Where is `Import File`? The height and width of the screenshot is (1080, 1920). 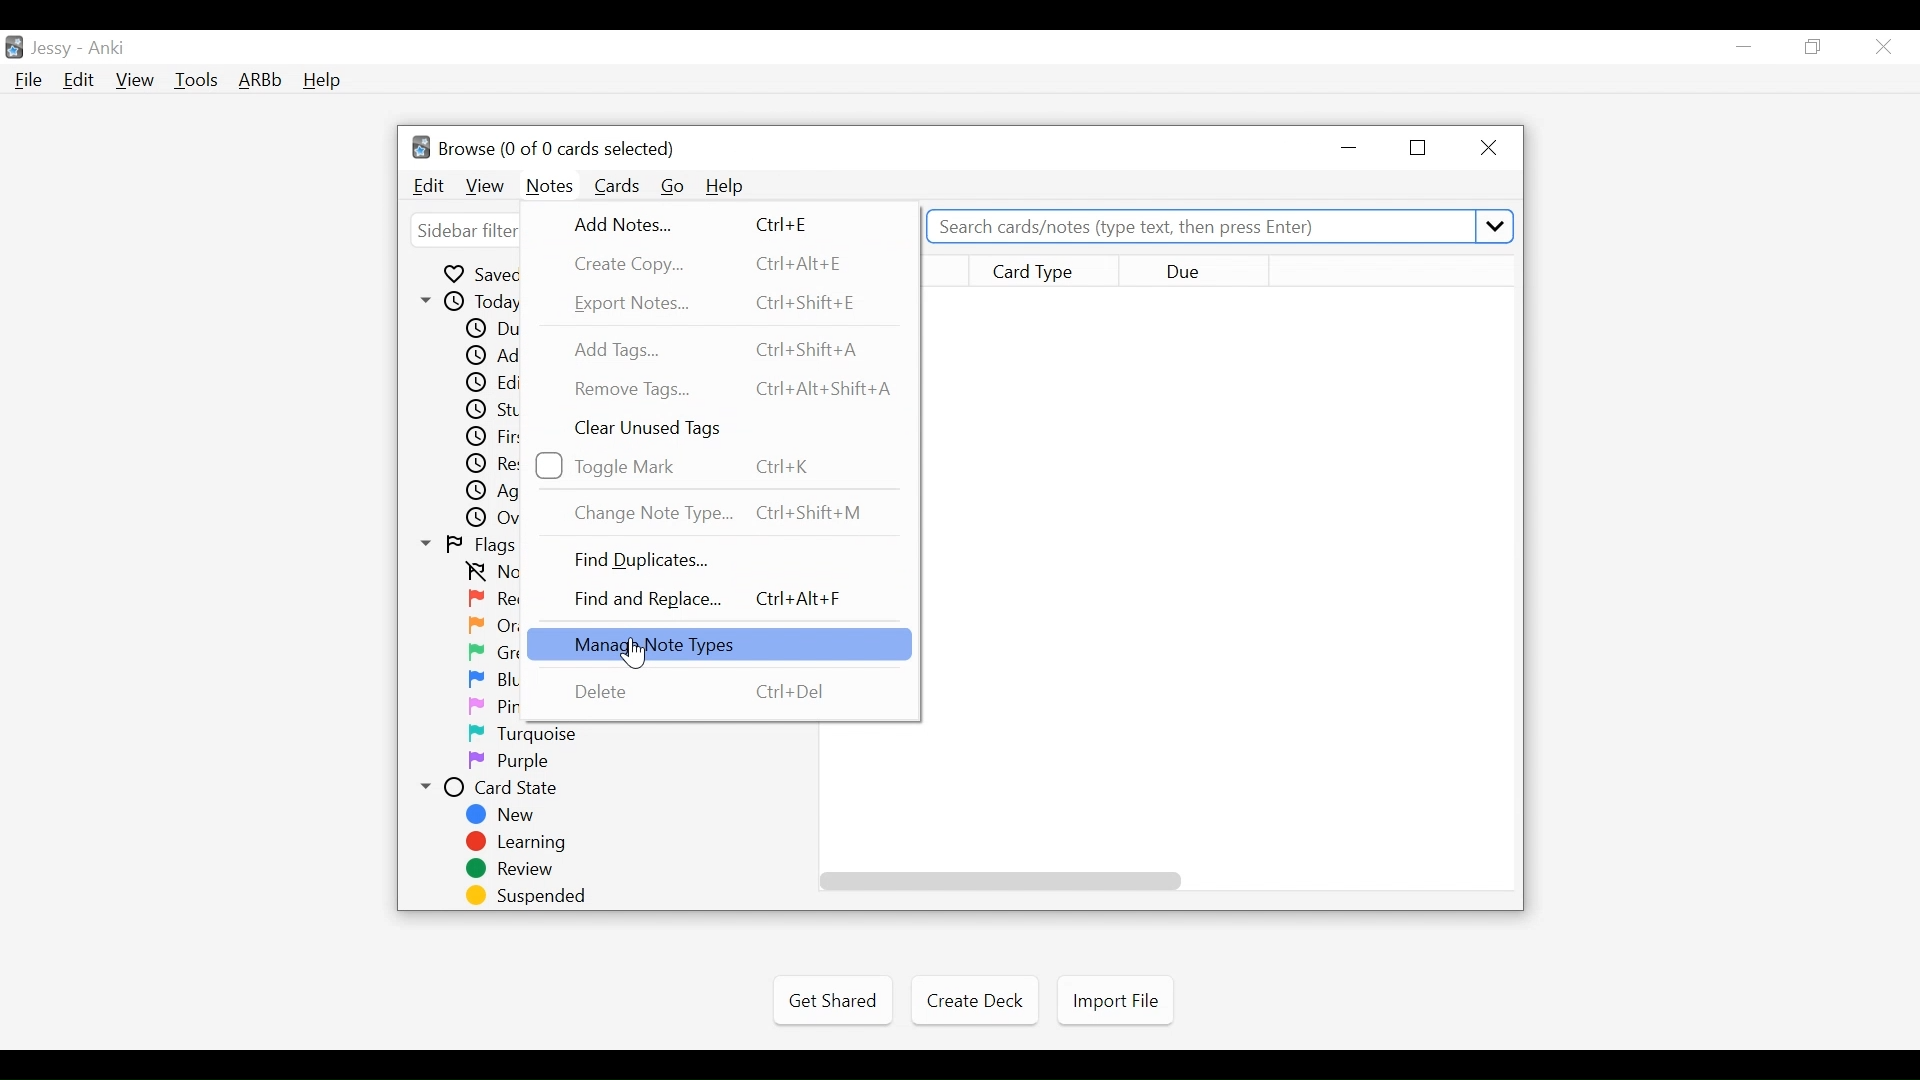 Import File is located at coordinates (1115, 1001).